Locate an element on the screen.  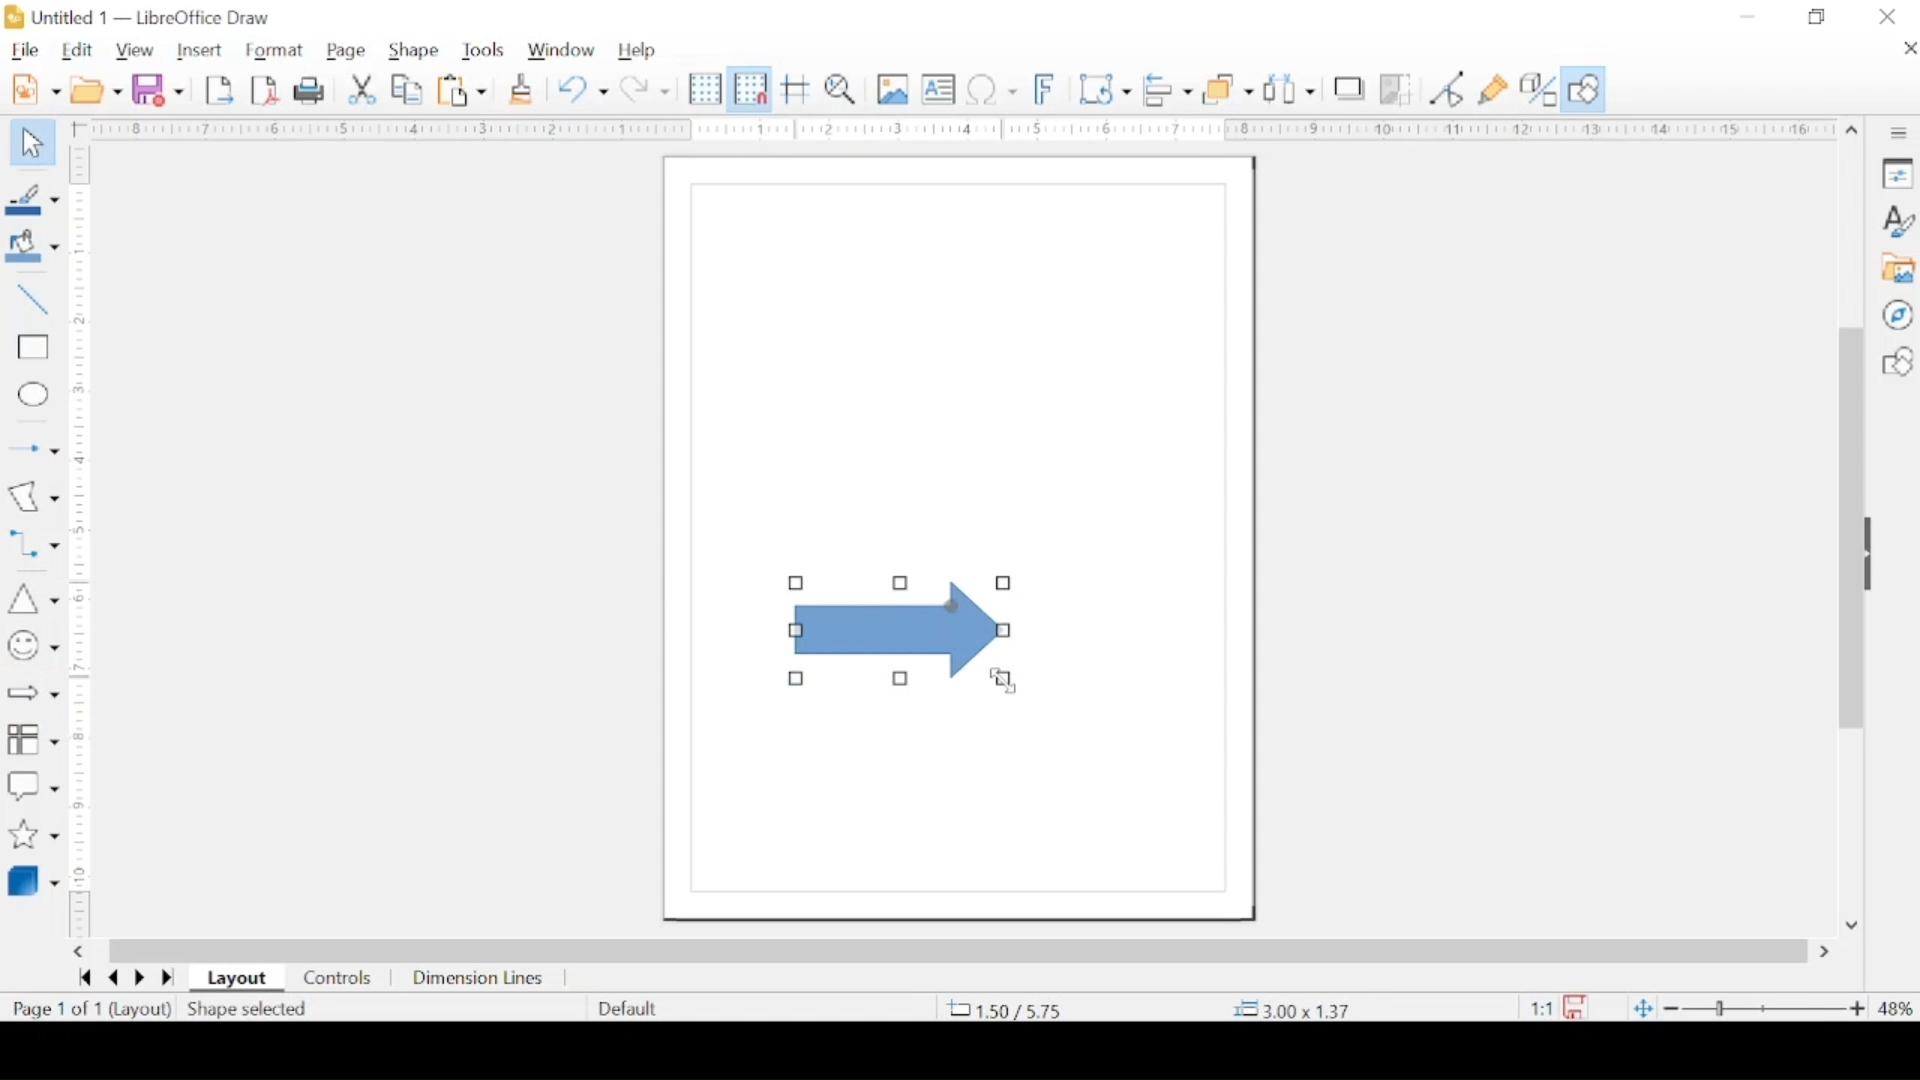
resize handle is located at coordinates (1004, 583).